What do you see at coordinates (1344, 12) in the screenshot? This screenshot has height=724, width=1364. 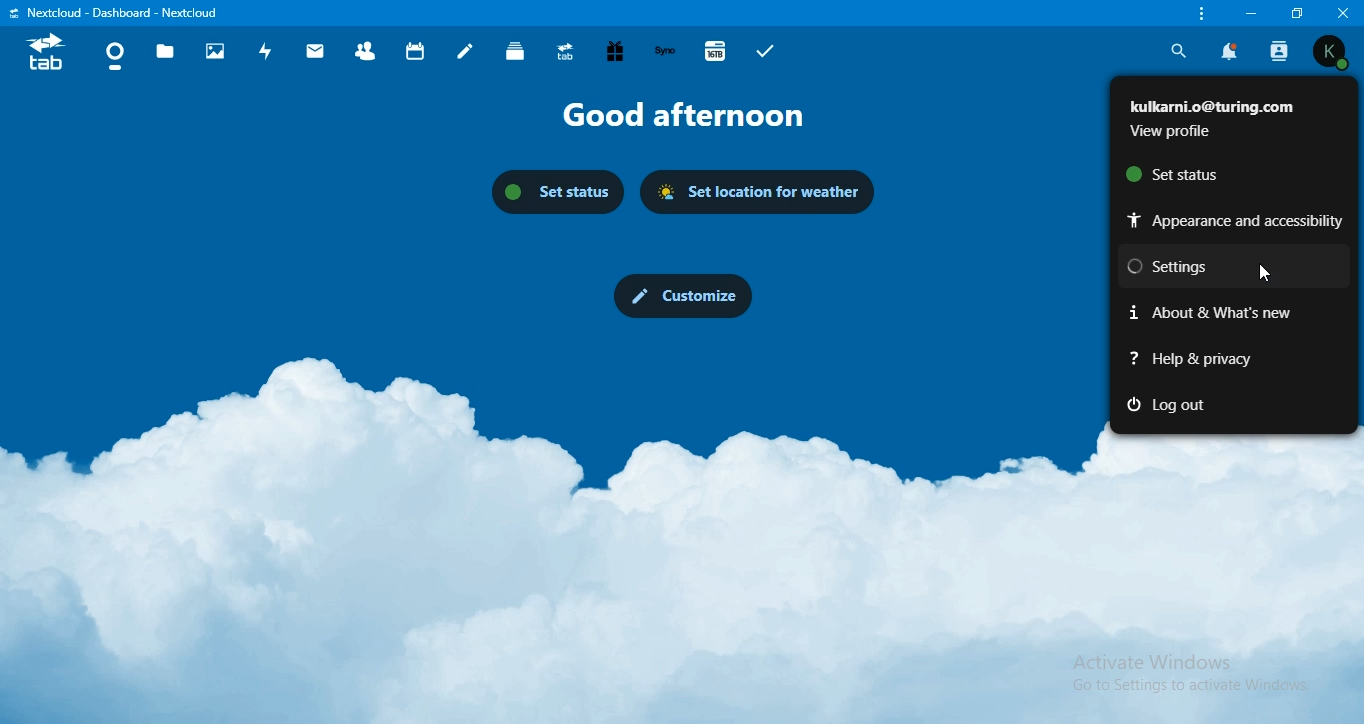 I see `close` at bounding box center [1344, 12].